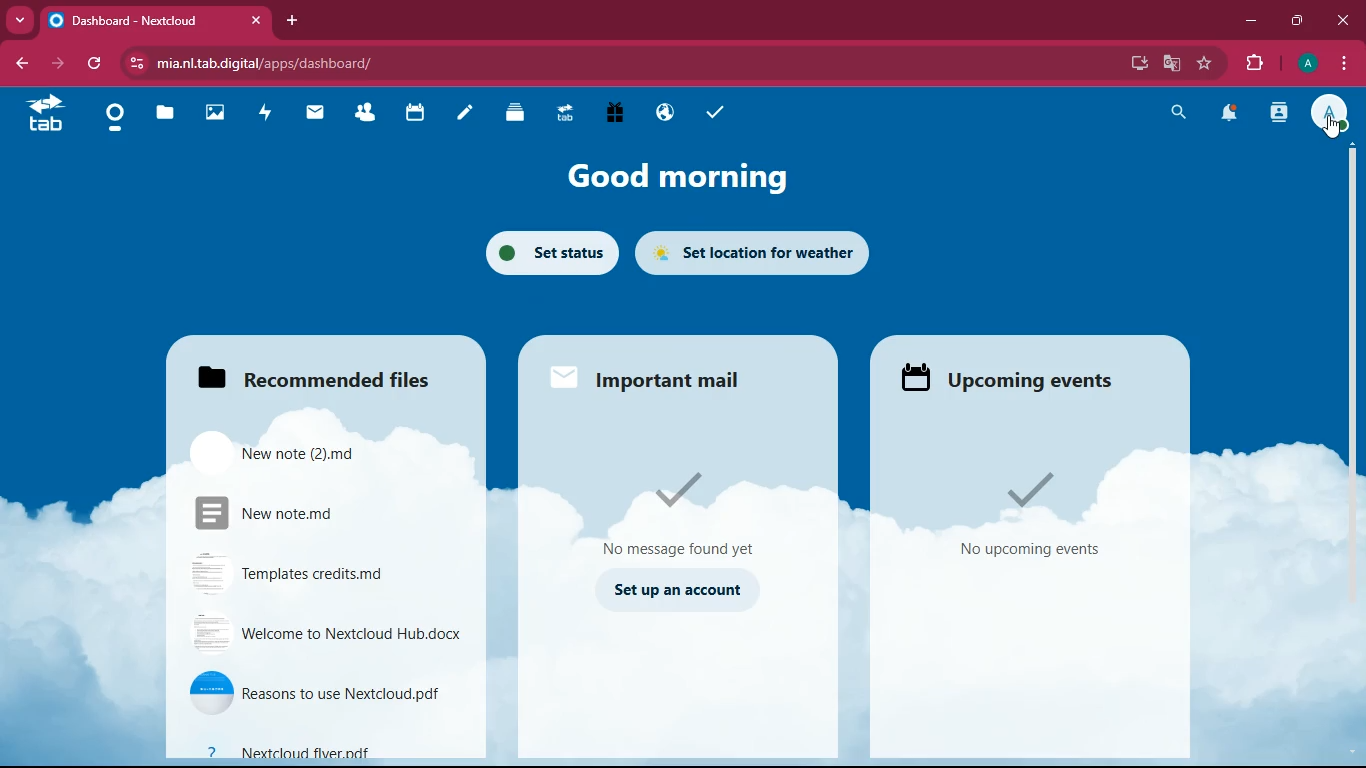 The width and height of the screenshot is (1366, 768). What do you see at coordinates (1353, 316) in the screenshot?
I see `scroll` at bounding box center [1353, 316].